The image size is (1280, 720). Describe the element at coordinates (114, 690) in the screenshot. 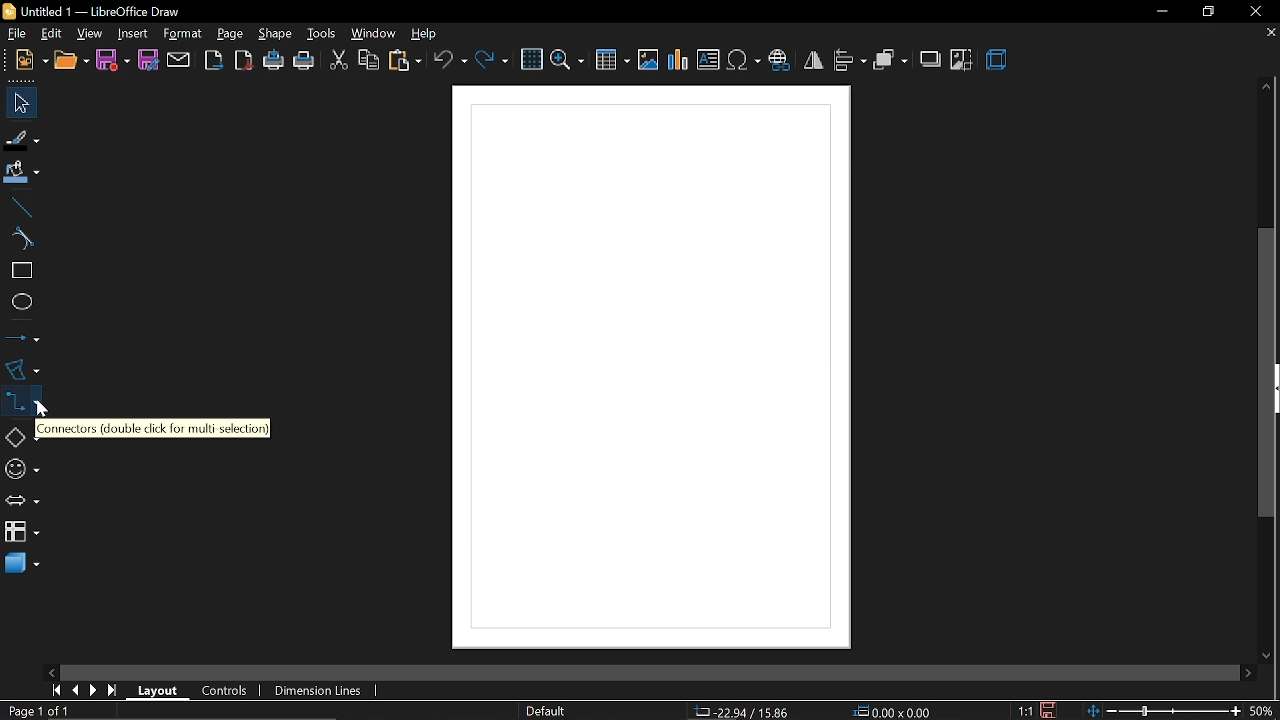

I see `go to last page` at that location.